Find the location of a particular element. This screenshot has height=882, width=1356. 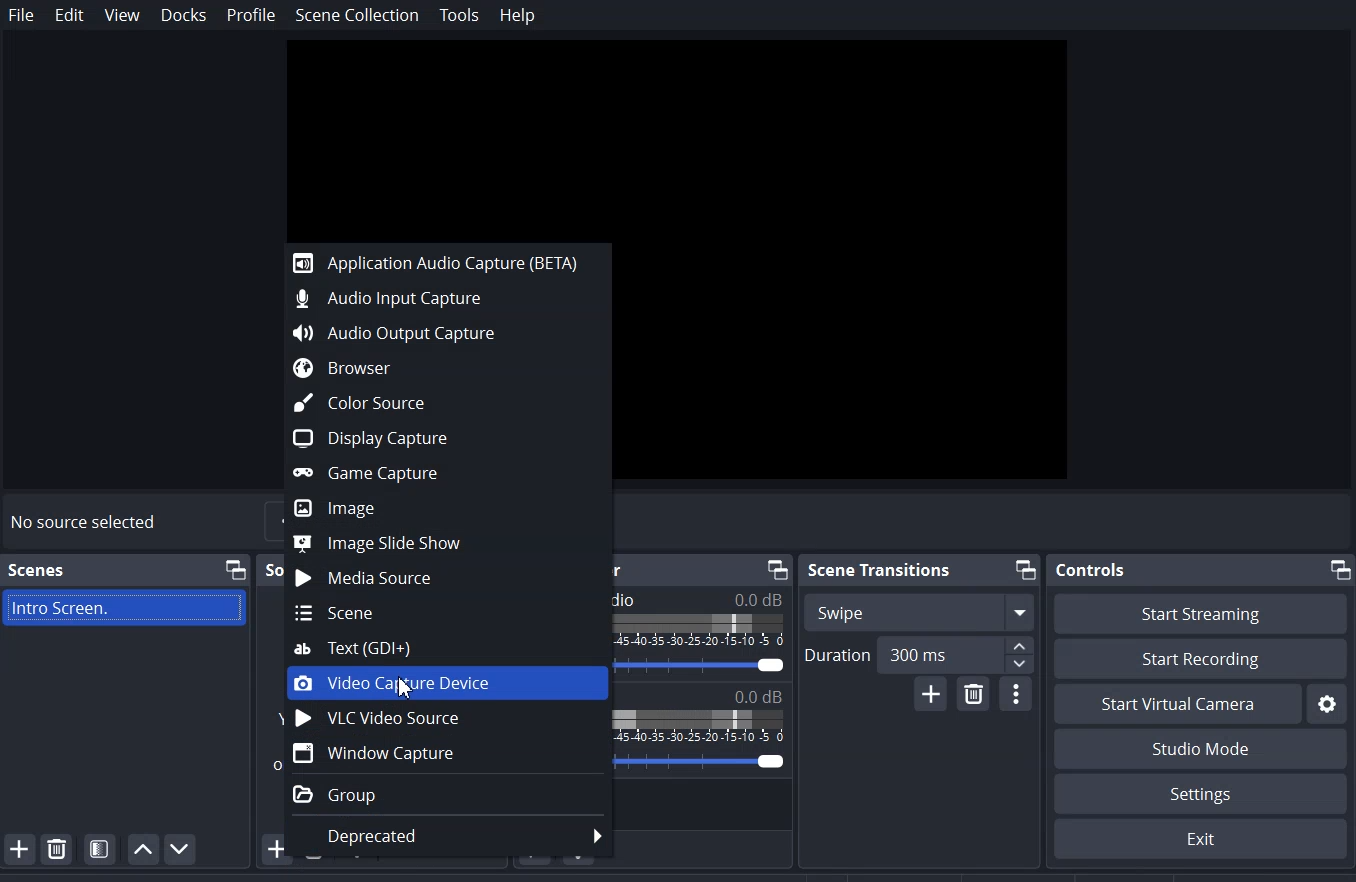

Remove Selected Scene is located at coordinates (57, 847).